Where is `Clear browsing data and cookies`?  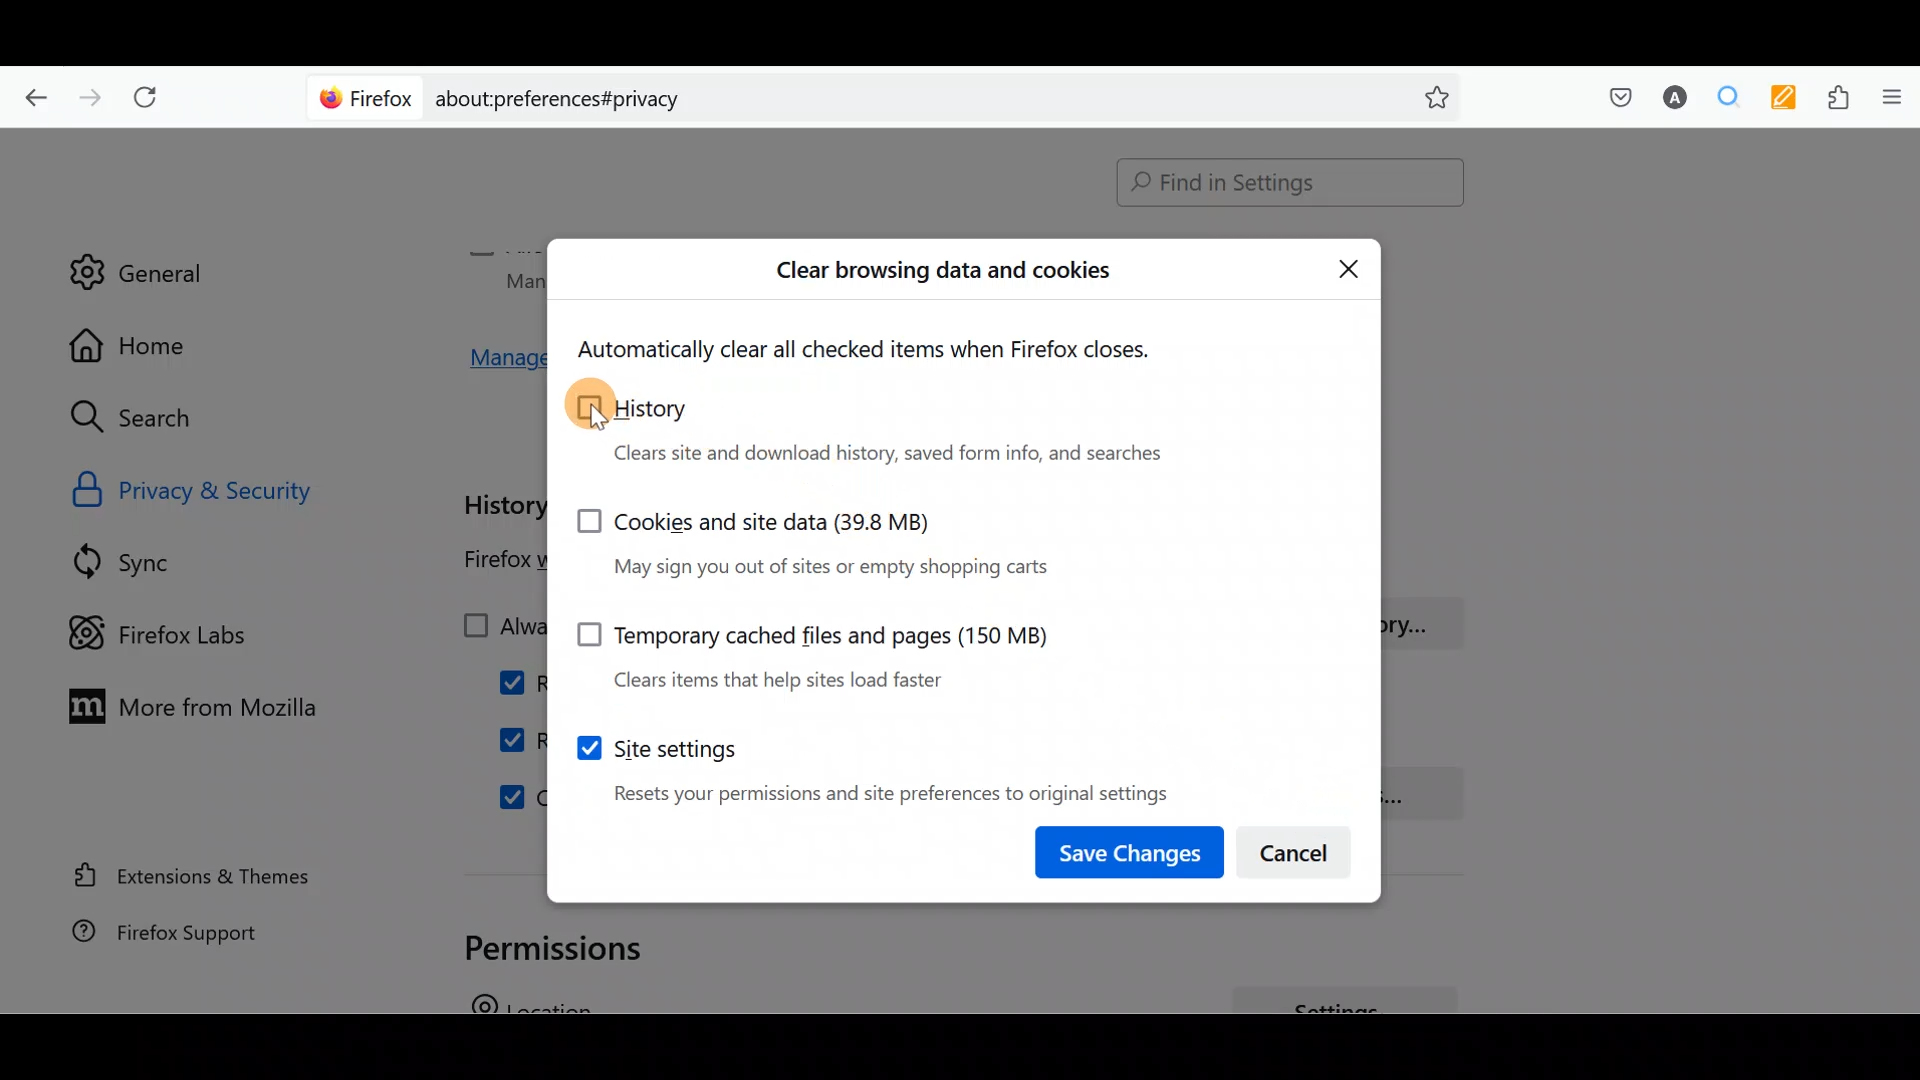 Clear browsing data and cookies is located at coordinates (945, 275).